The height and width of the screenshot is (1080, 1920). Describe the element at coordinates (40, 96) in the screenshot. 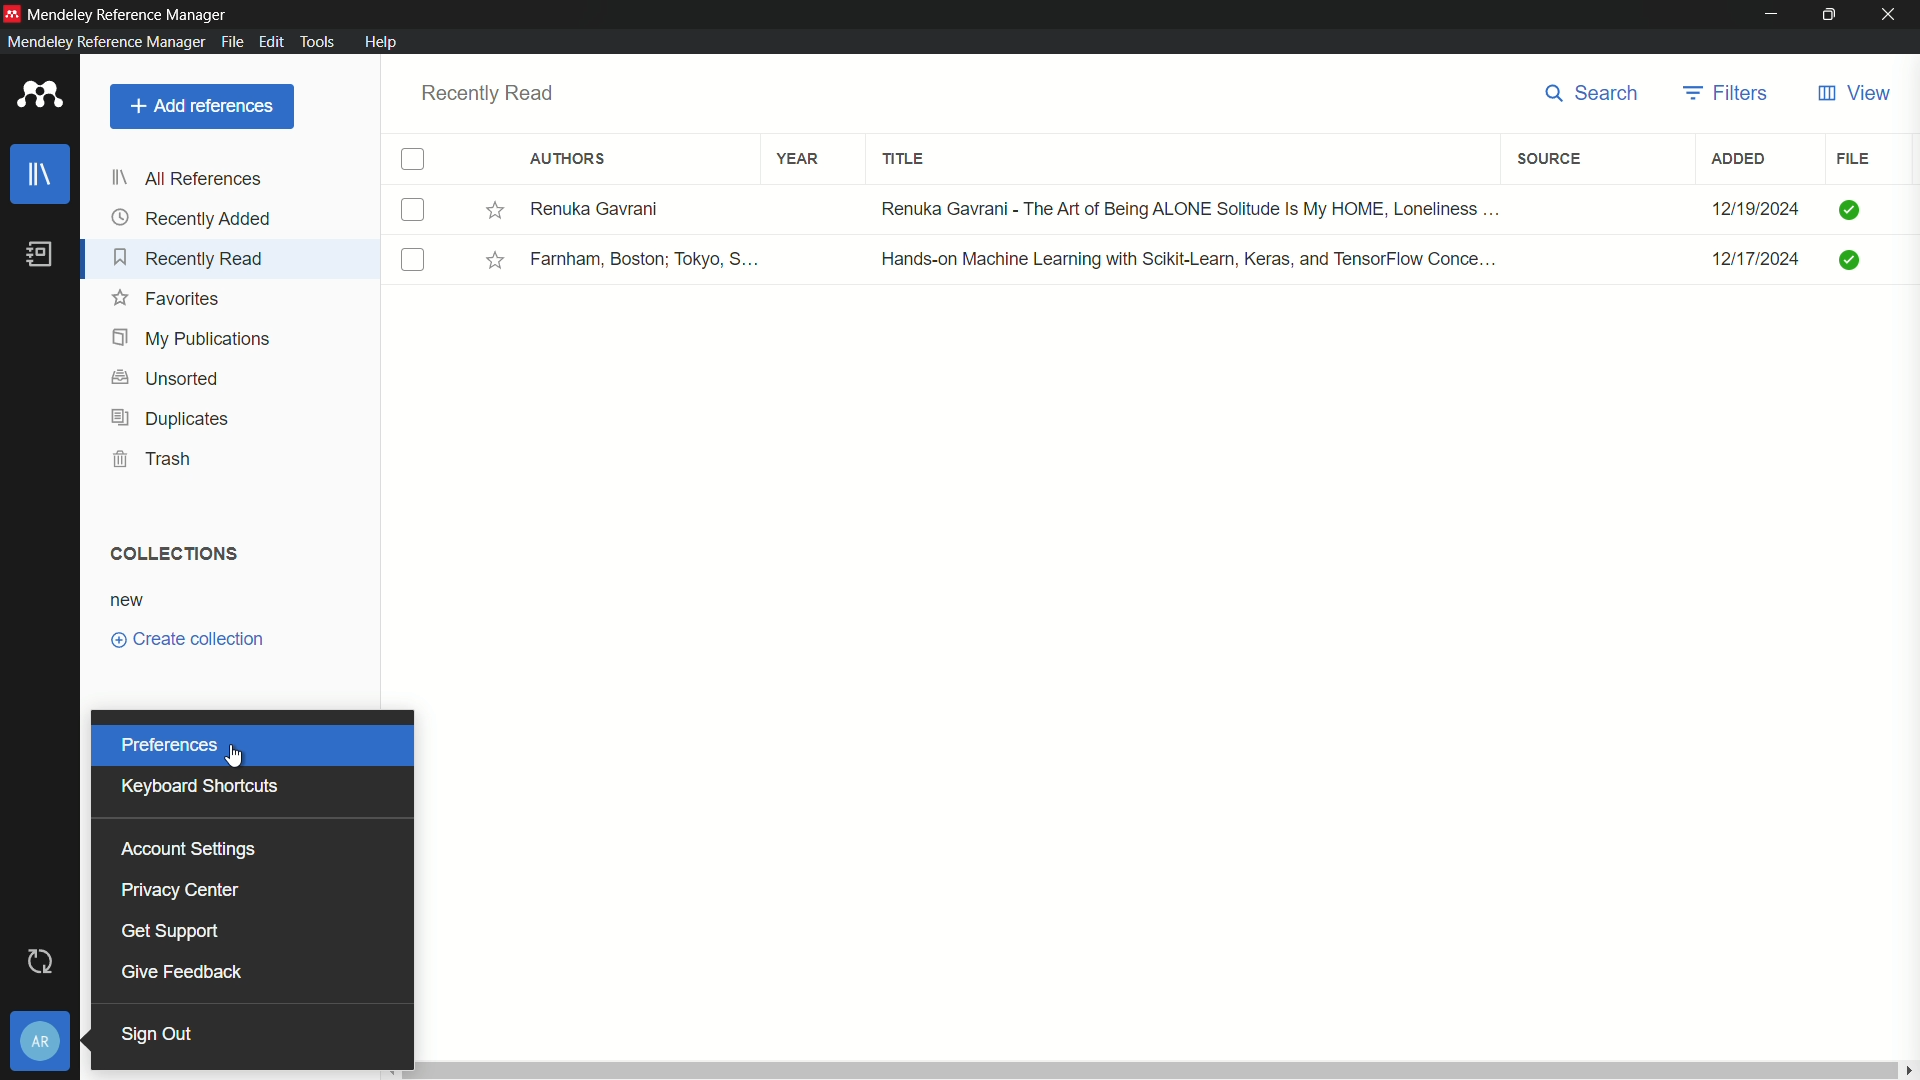

I see `app icon` at that location.